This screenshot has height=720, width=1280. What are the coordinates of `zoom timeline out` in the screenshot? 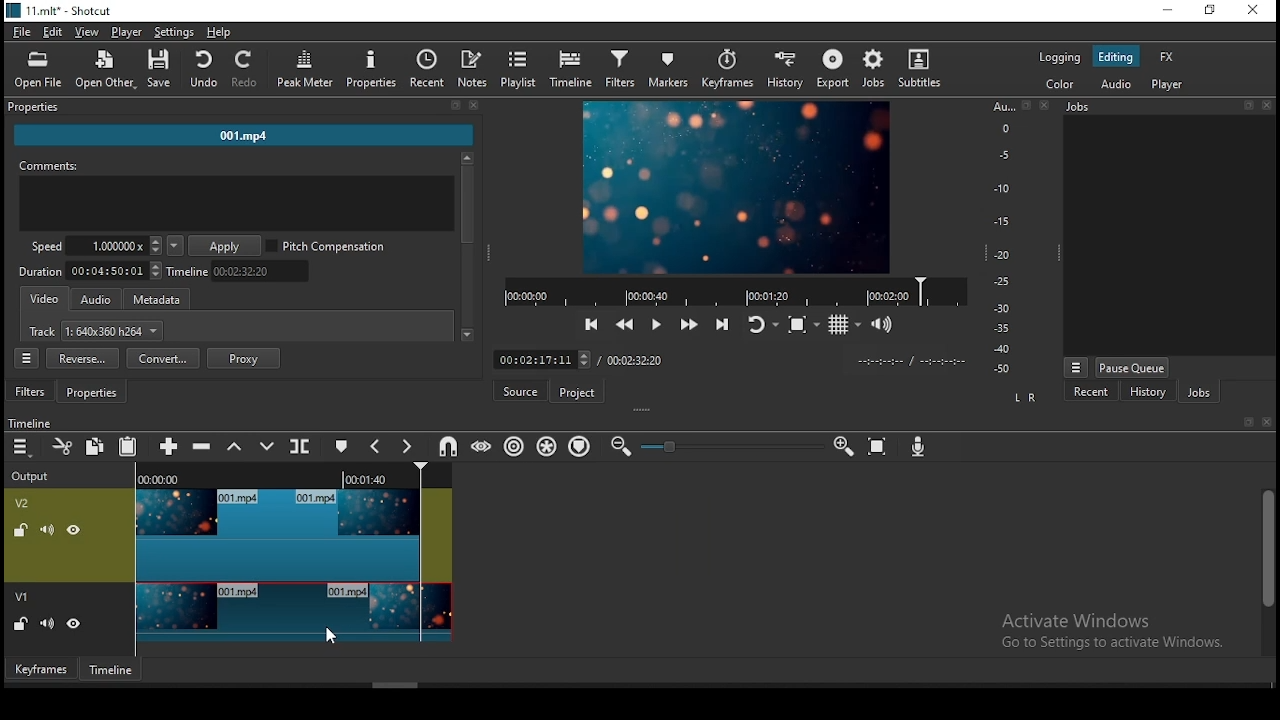 It's located at (620, 446).